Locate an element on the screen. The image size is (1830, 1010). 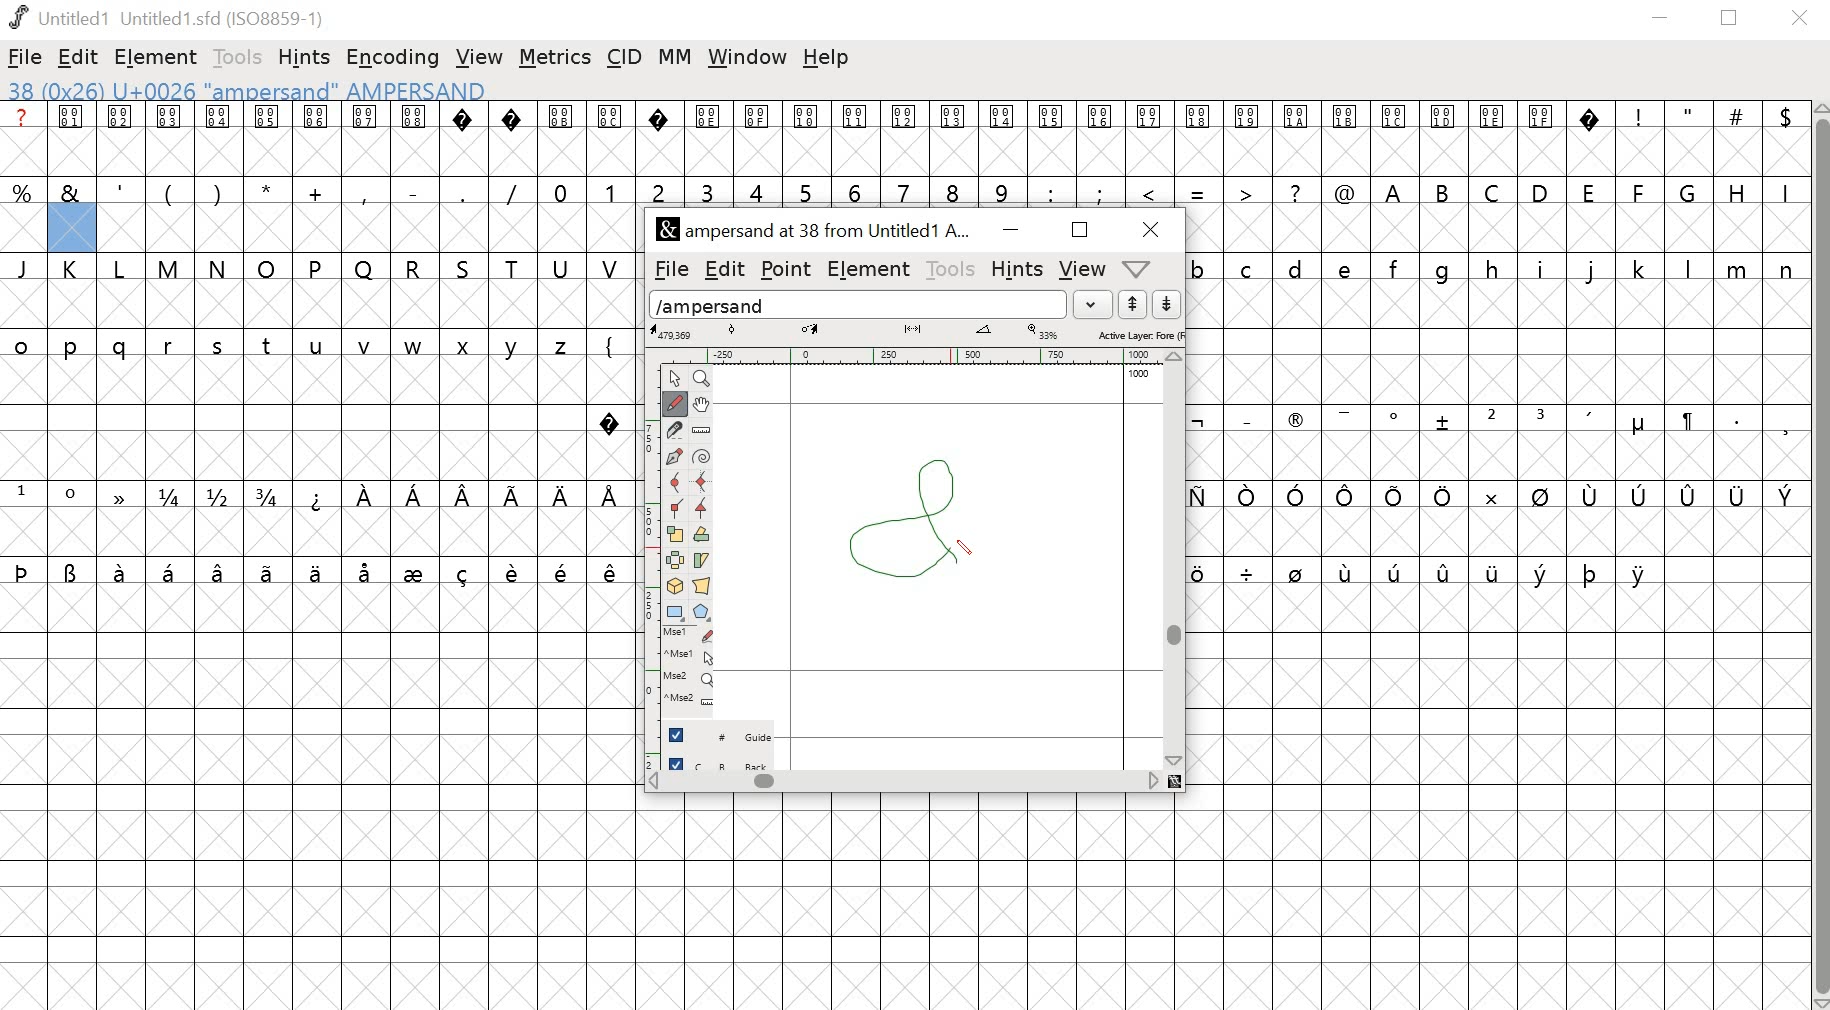
horizontal ruler is located at coordinates (915, 354).